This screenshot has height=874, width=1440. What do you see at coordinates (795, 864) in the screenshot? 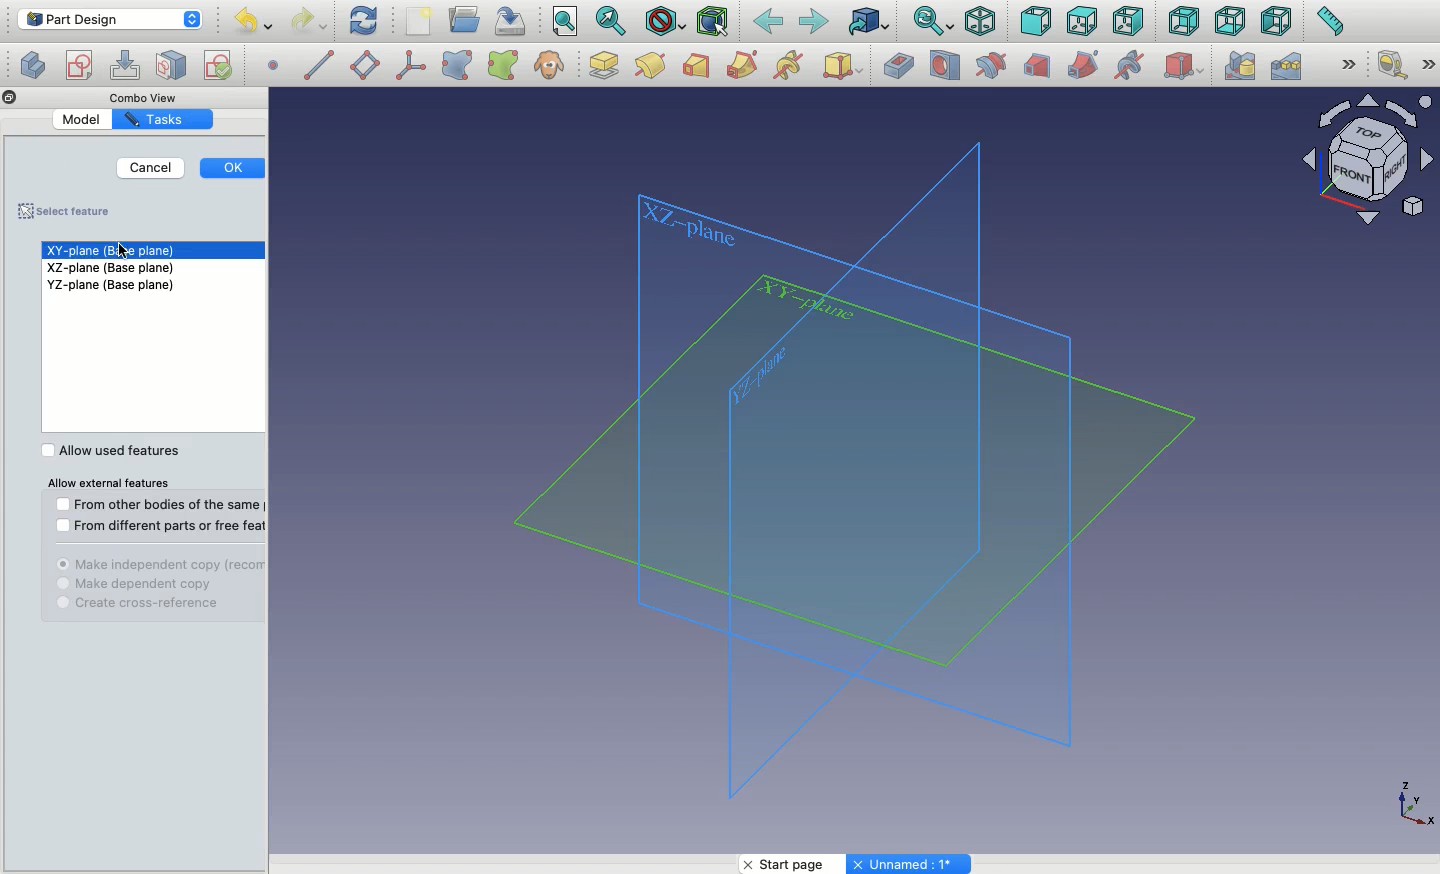
I see `Start page` at bounding box center [795, 864].